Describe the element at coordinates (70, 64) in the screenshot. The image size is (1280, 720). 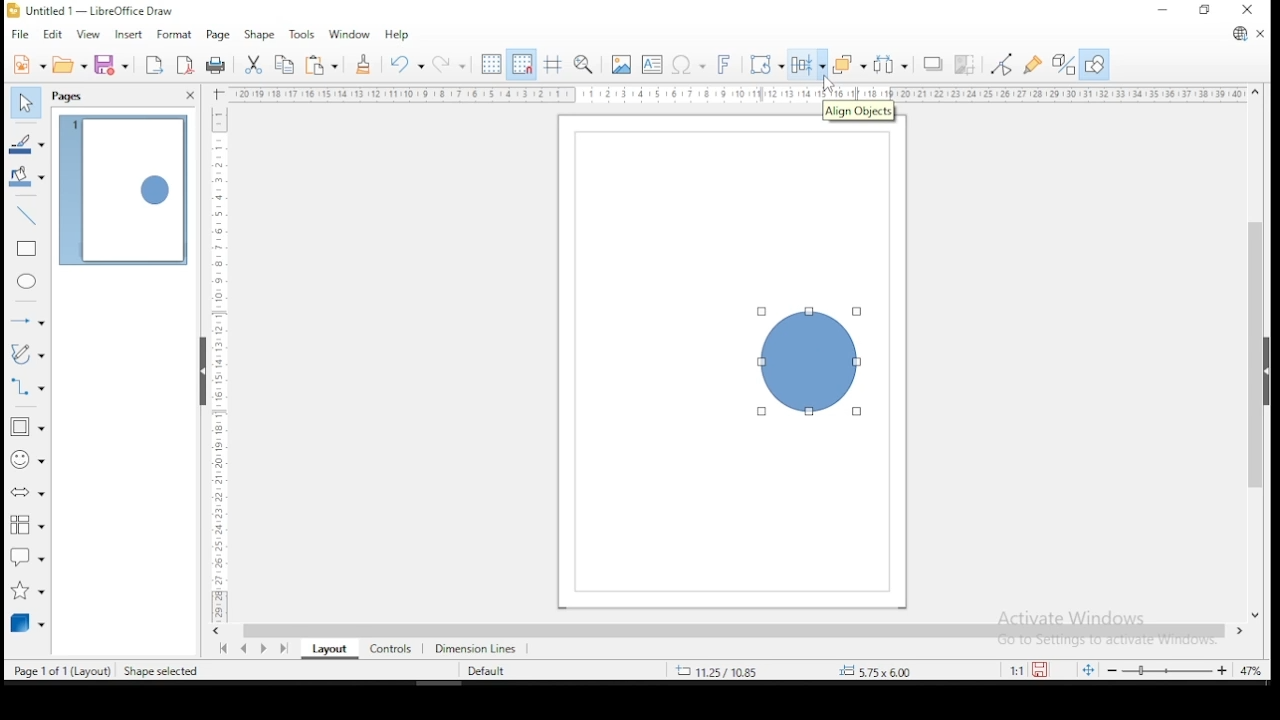
I see `open` at that location.